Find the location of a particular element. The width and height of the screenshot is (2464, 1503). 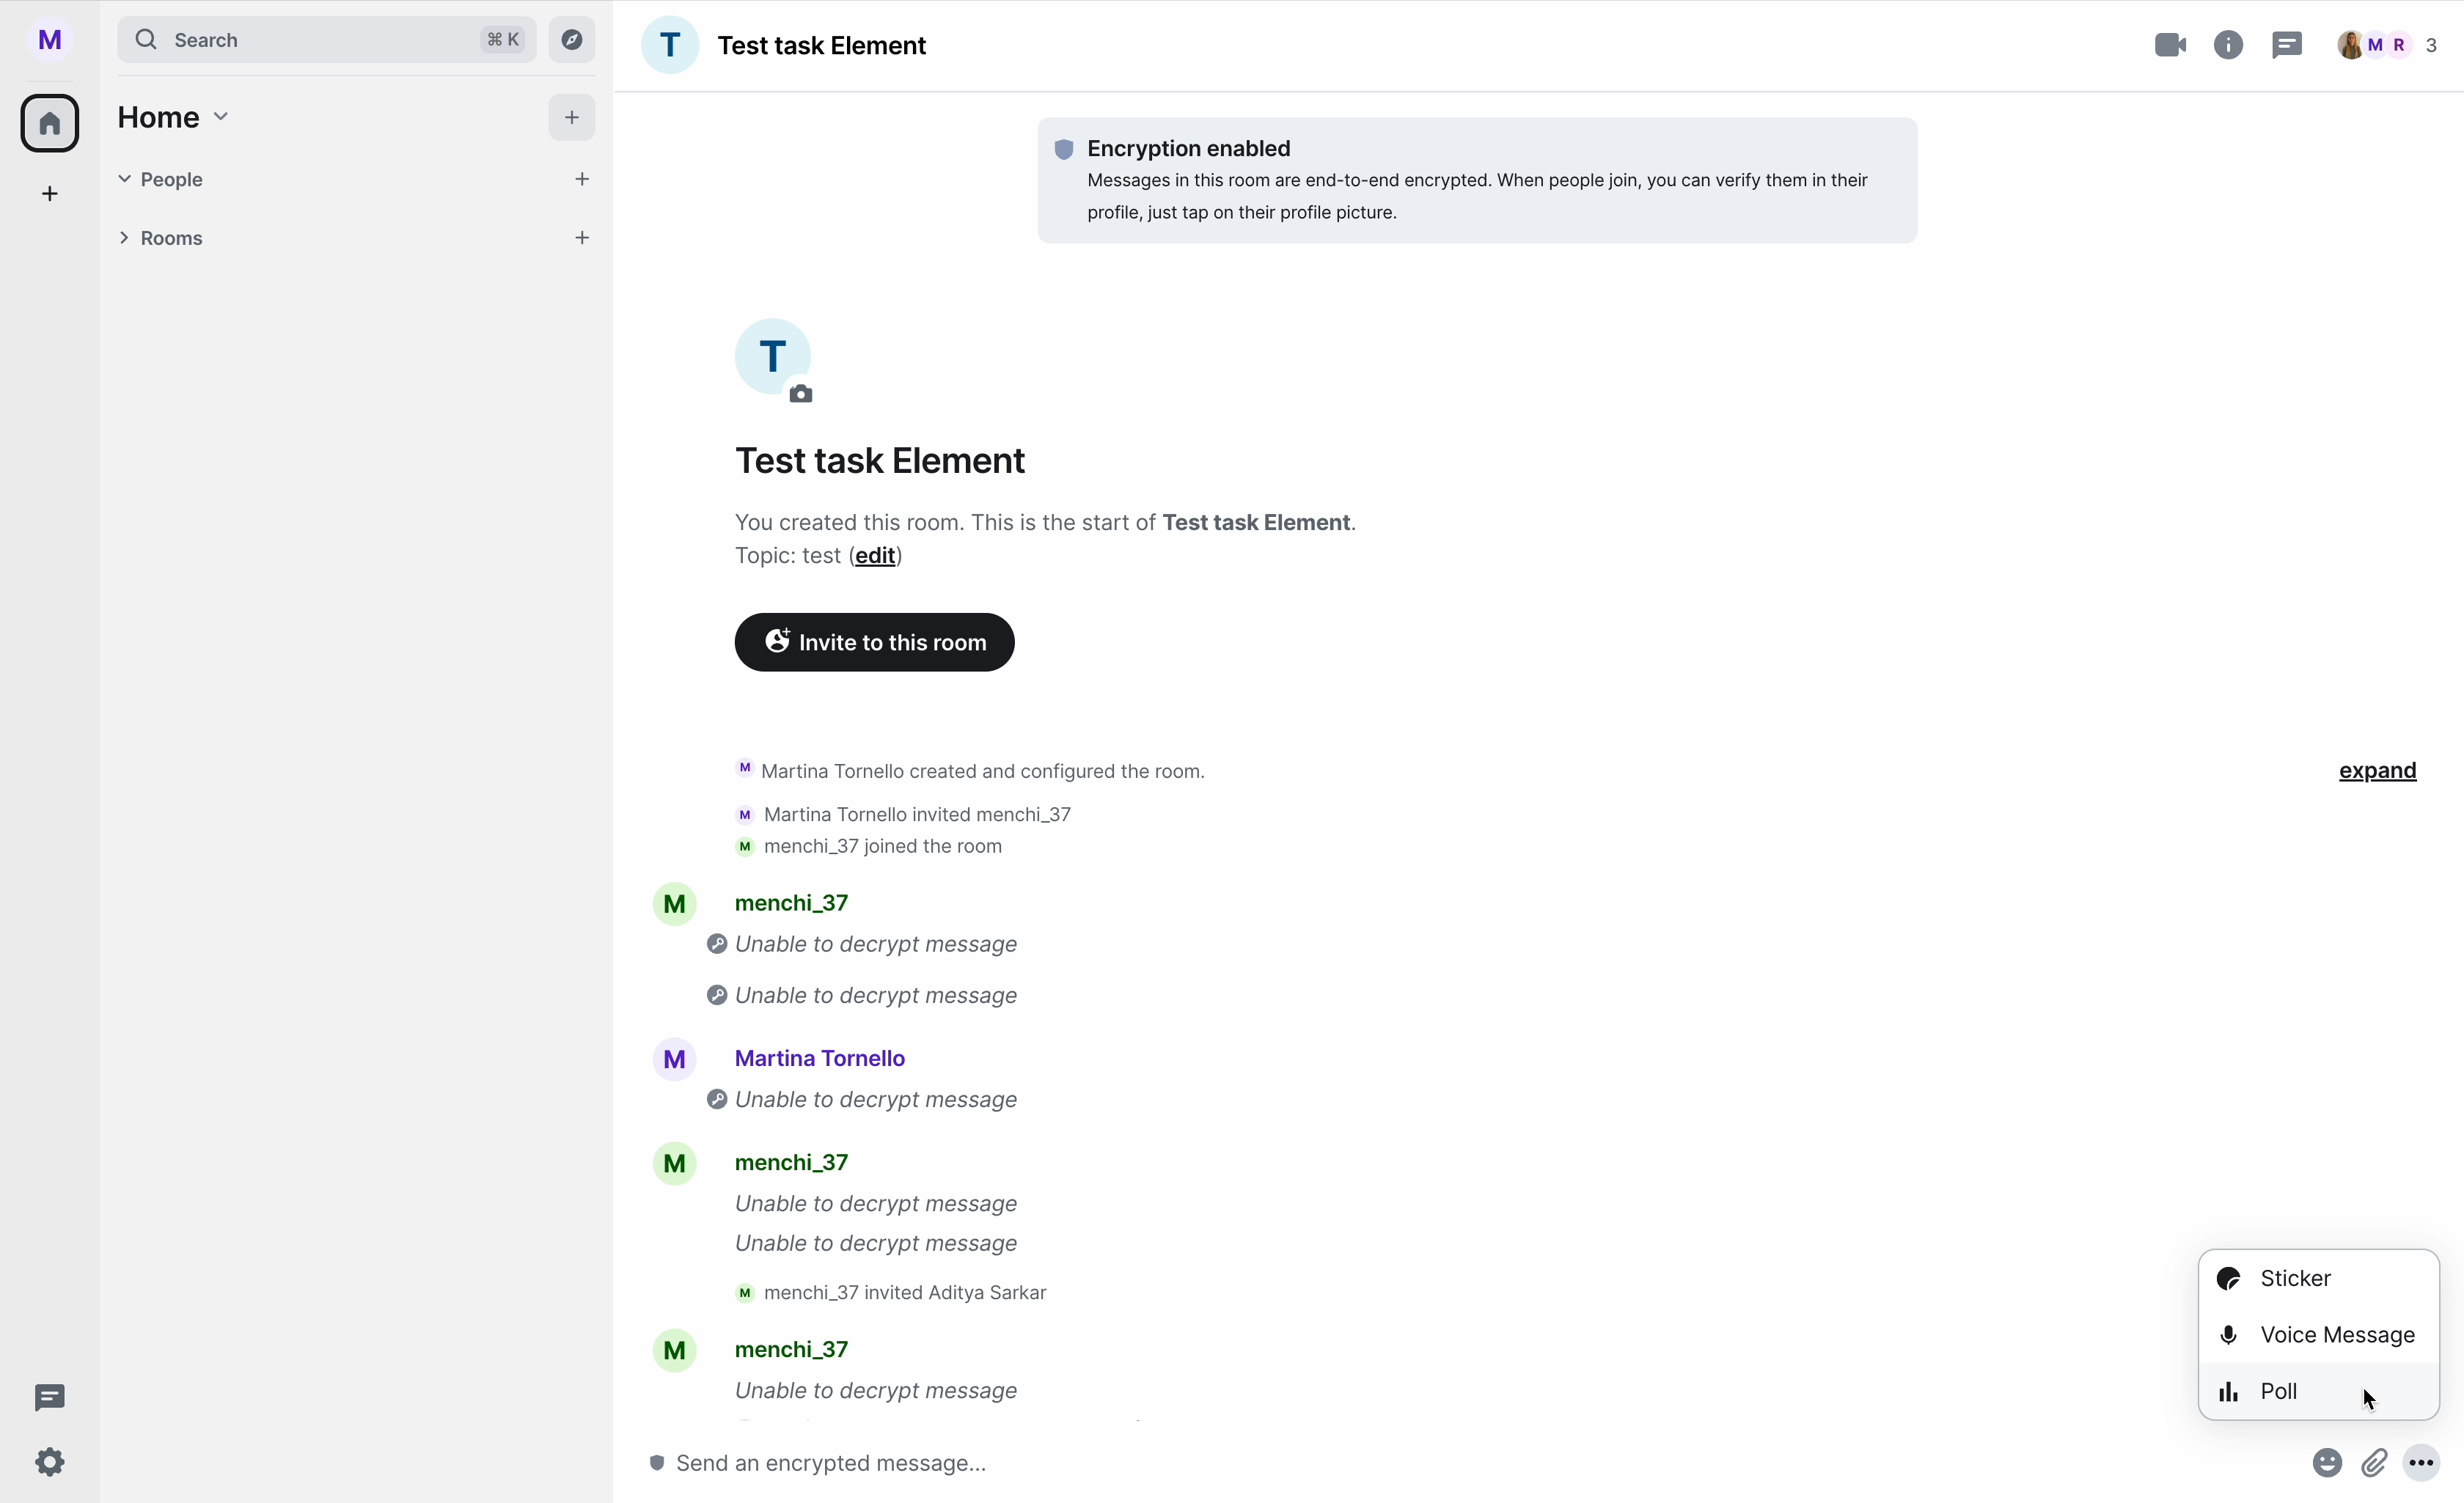

home is located at coordinates (52, 121).